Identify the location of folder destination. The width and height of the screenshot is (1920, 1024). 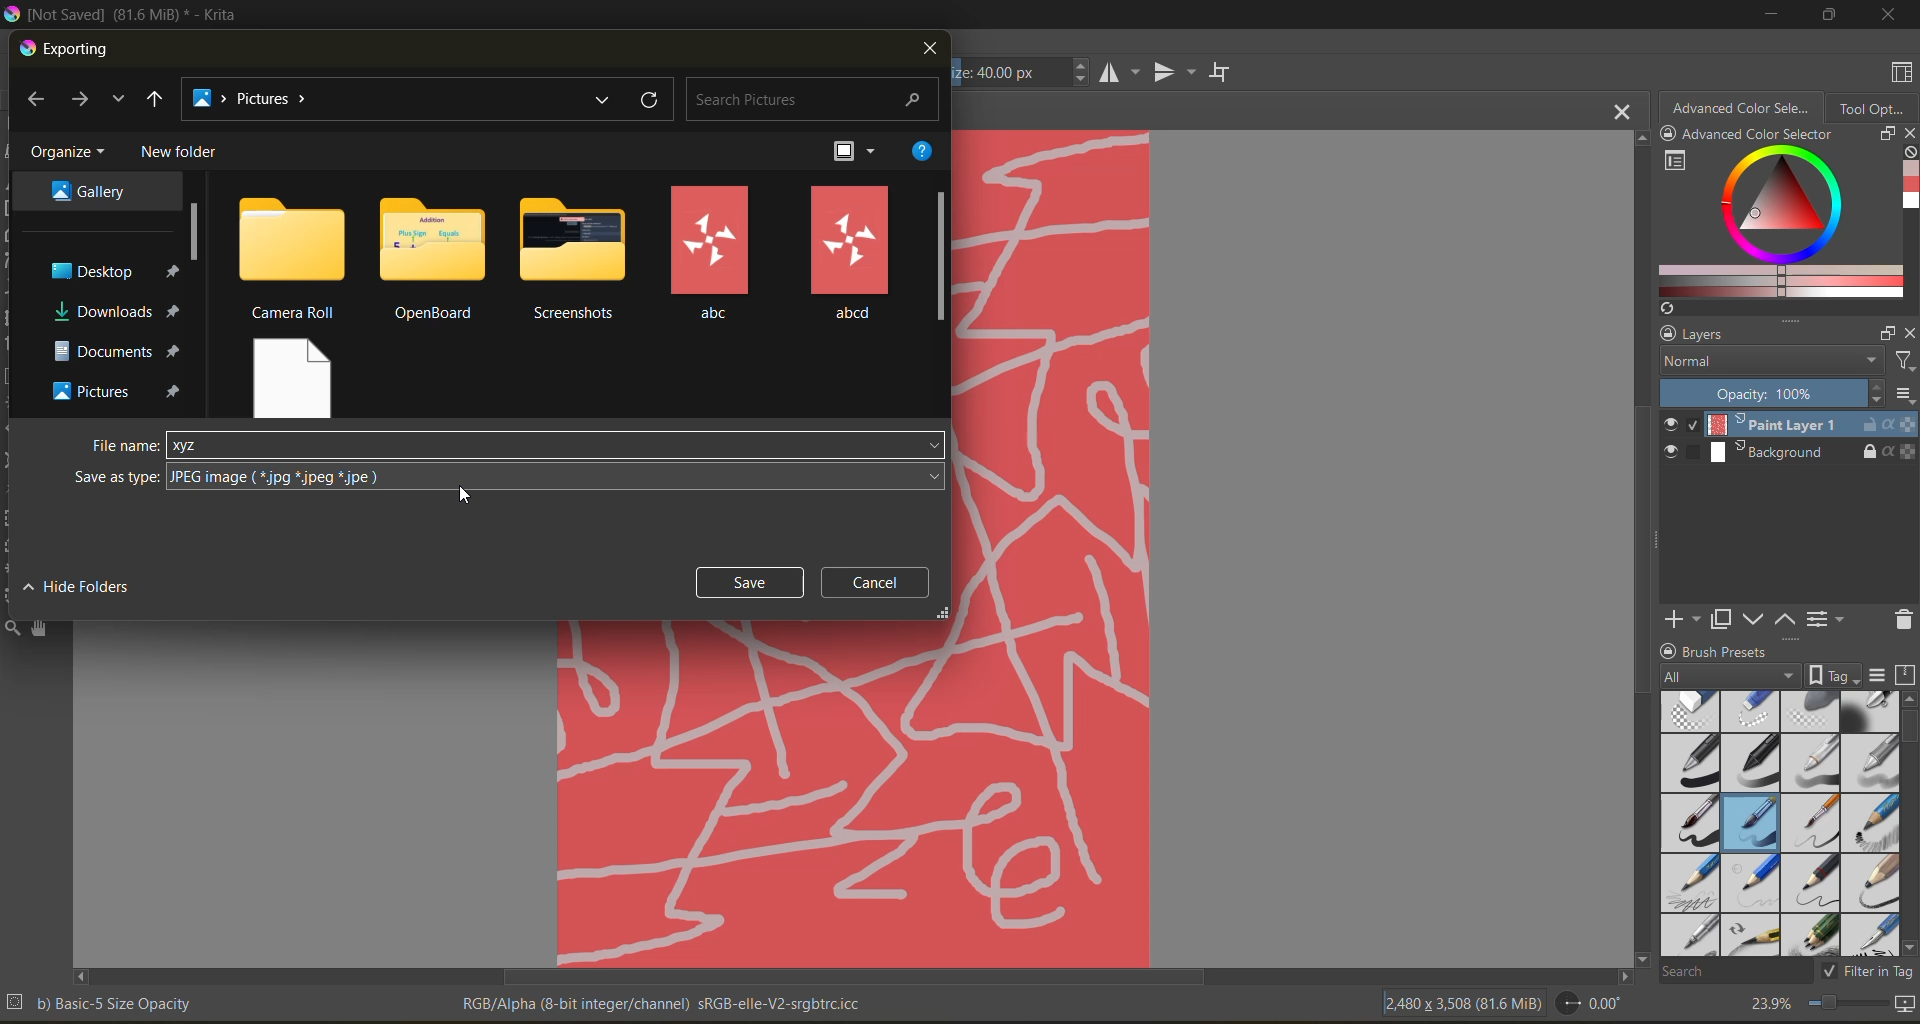
(120, 391).